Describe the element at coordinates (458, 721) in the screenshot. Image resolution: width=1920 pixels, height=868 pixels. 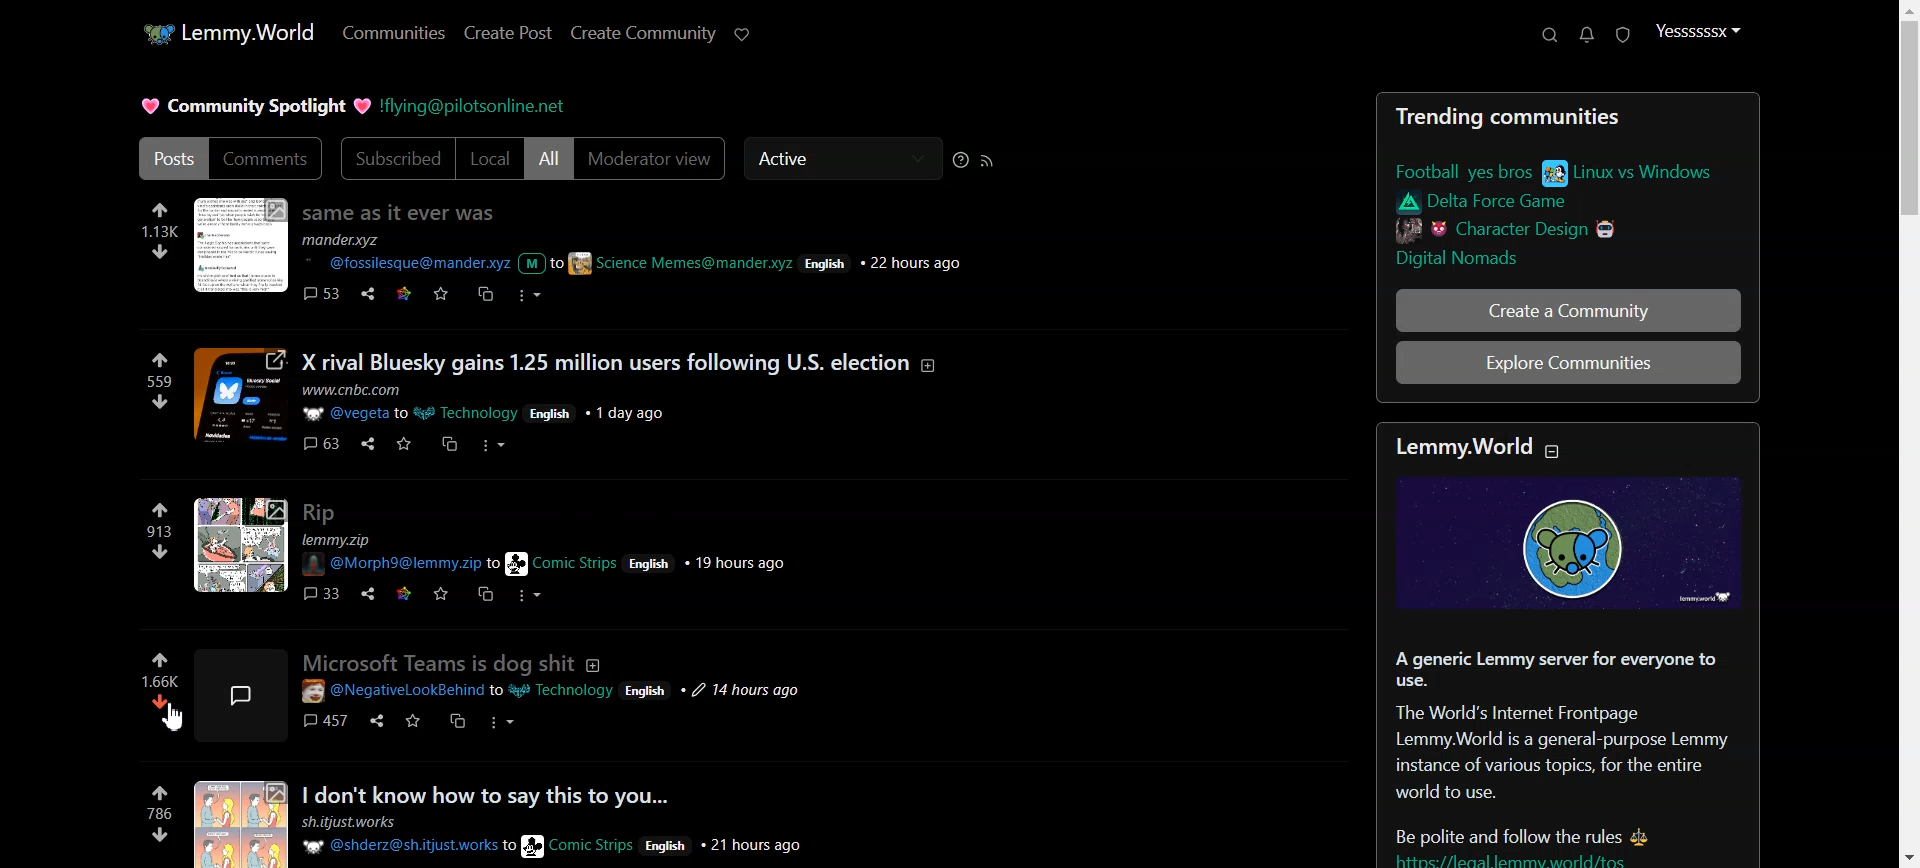
I see `Copy` at that location.